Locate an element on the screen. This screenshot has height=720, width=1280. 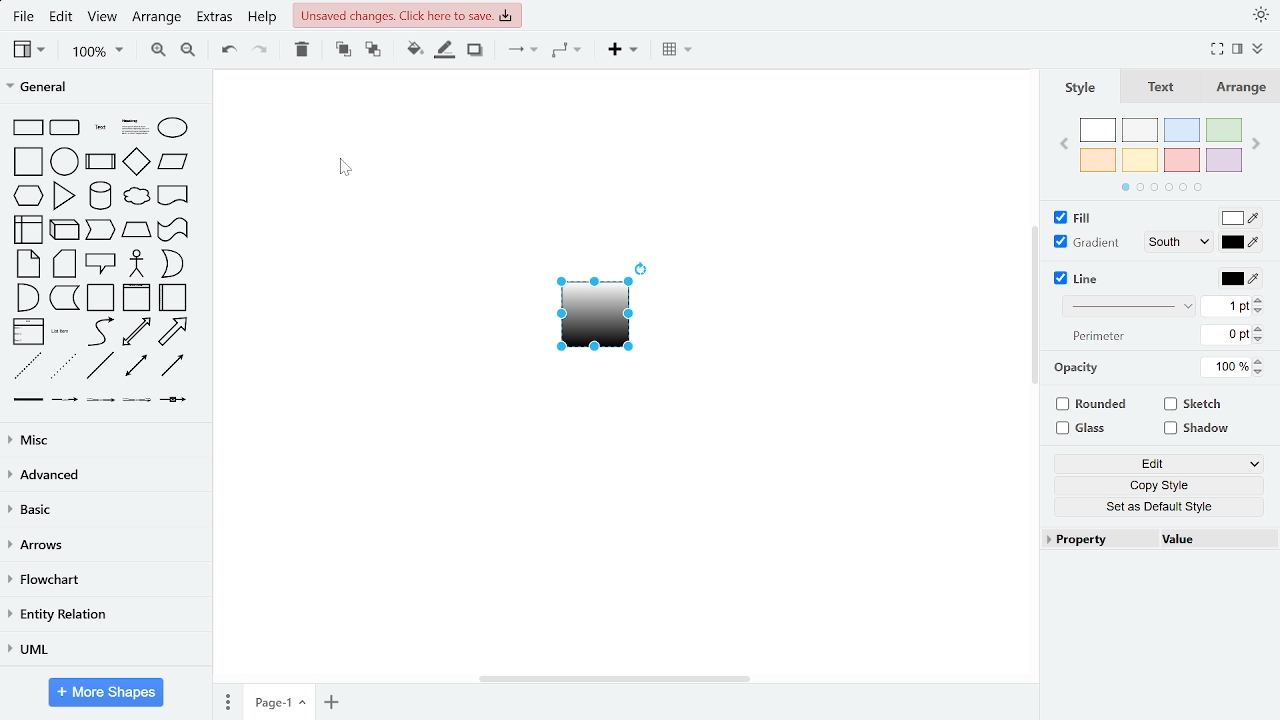
general shapes is located at coordinates (97, 230).